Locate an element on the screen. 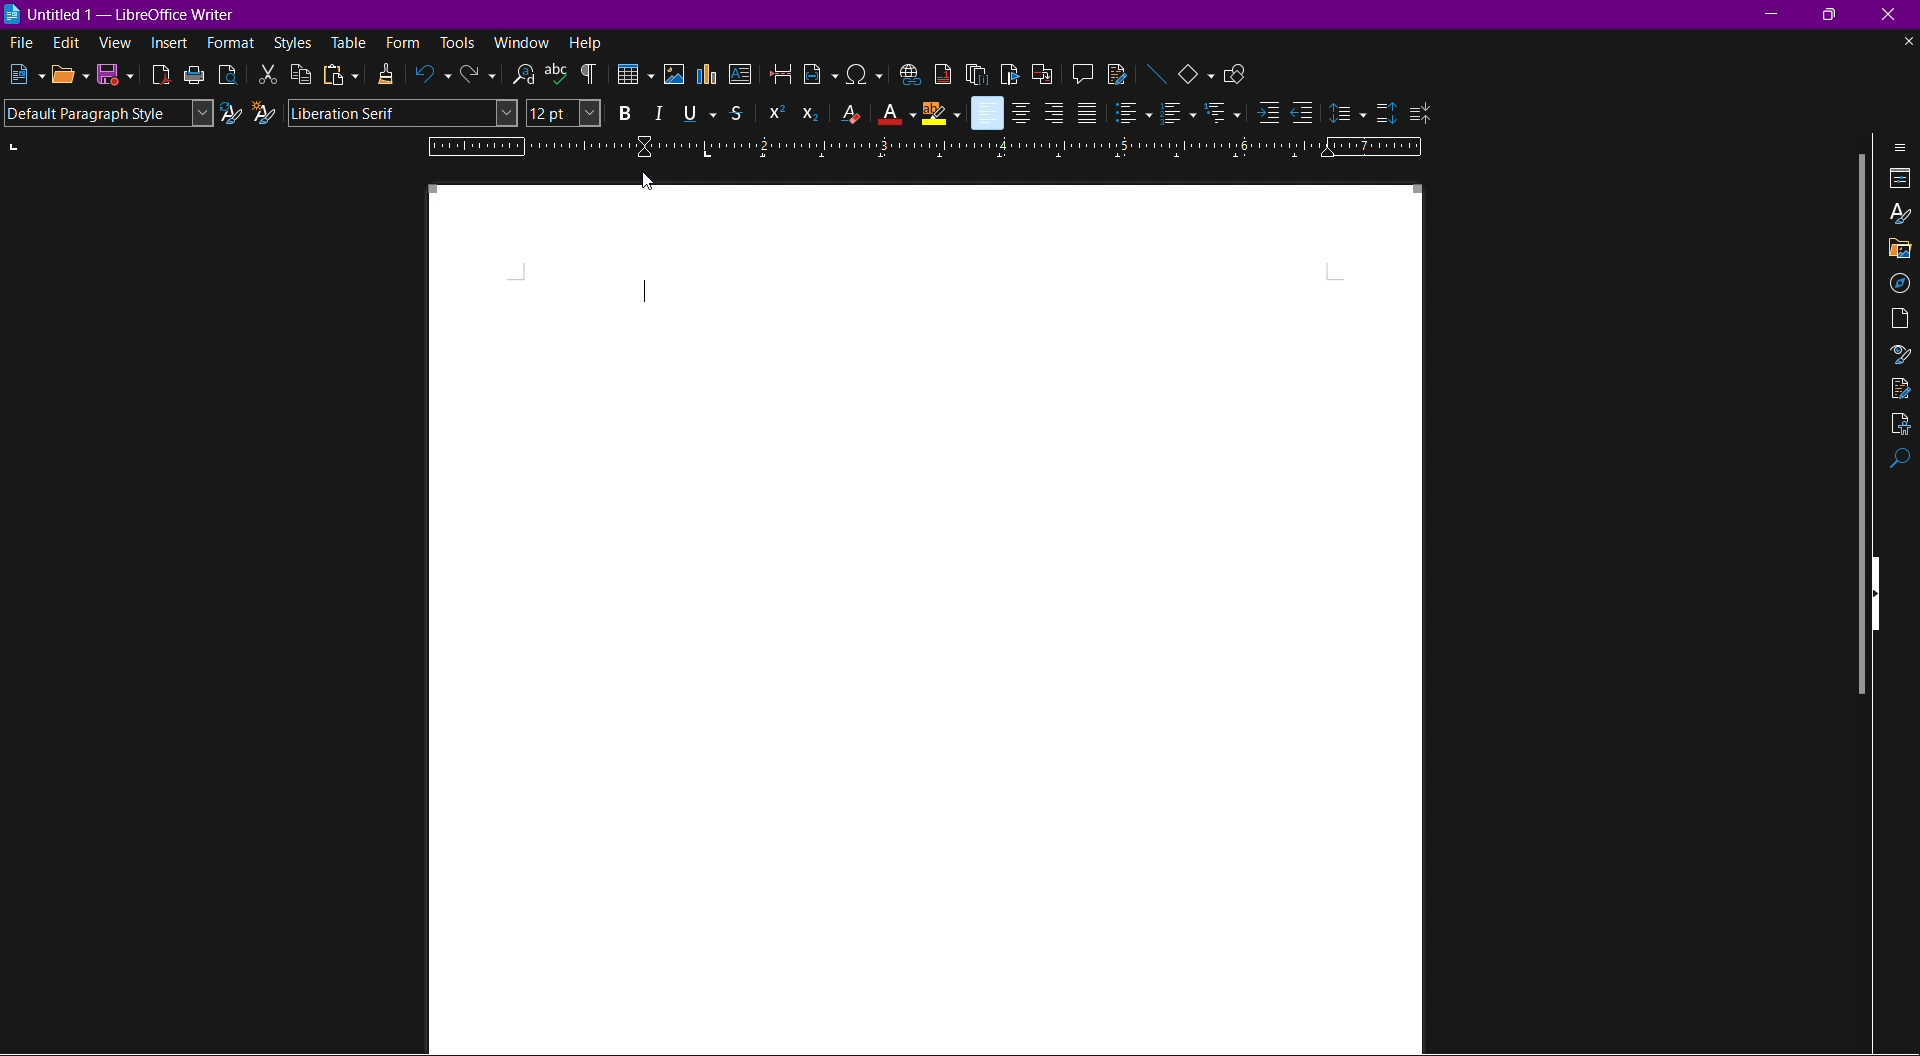 The image size is (1920, 1056). Toggle Unordered List is located at coordinates (1133, 113).